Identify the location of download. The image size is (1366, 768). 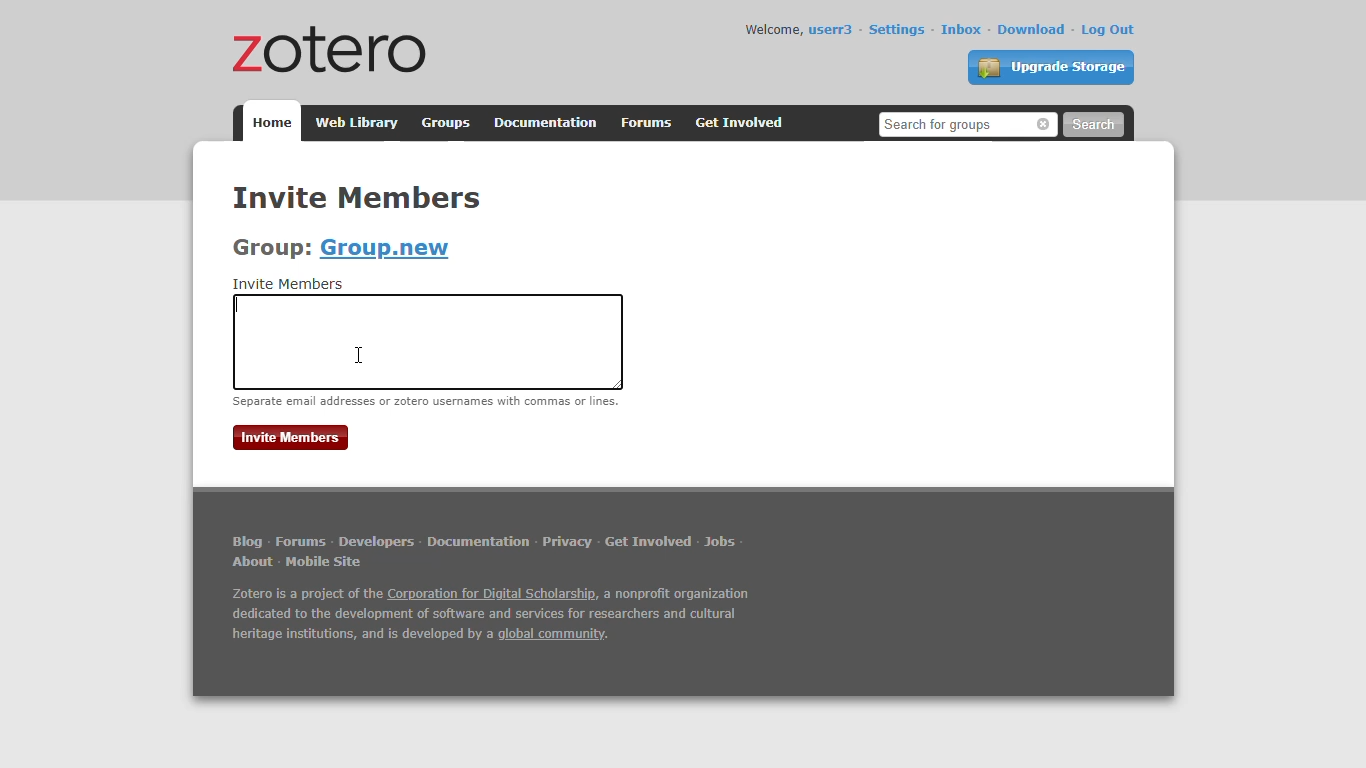
(1032, 29).